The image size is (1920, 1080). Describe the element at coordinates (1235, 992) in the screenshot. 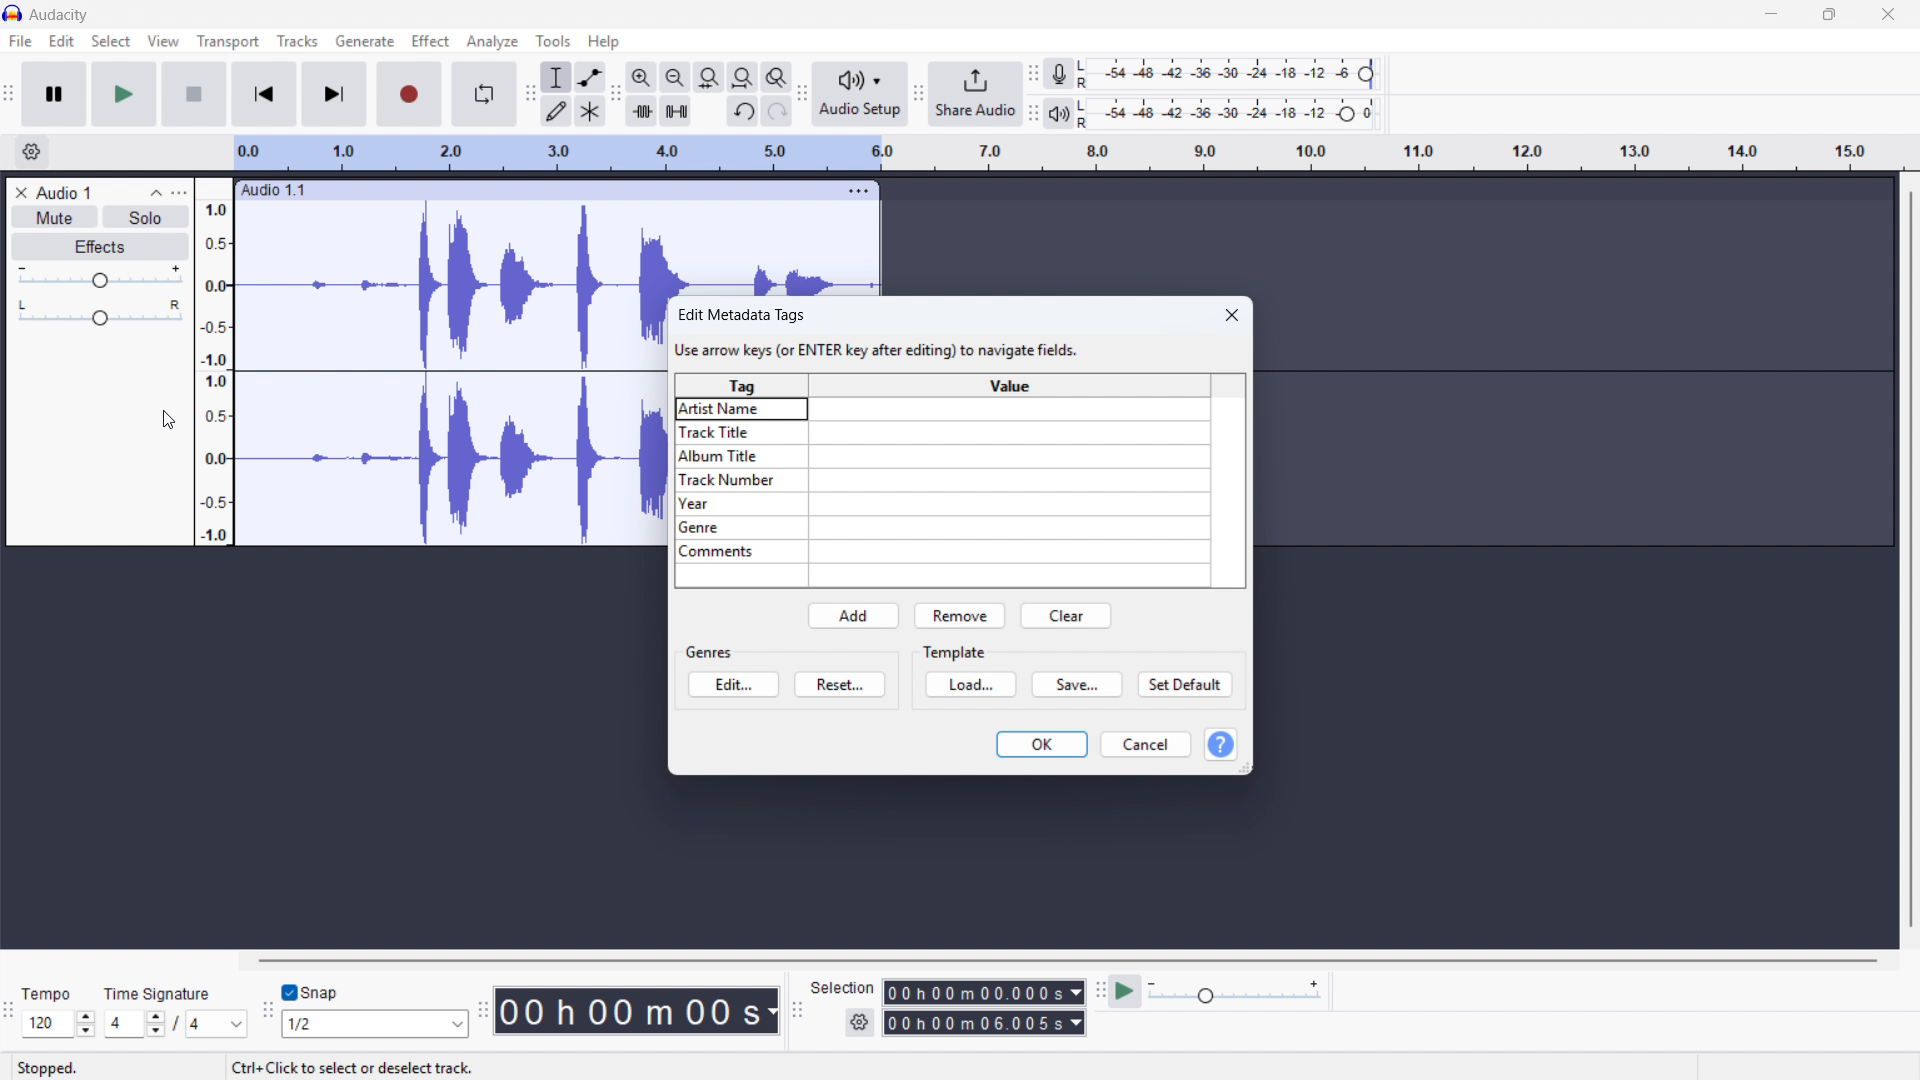

I see `playback speed` at that location.